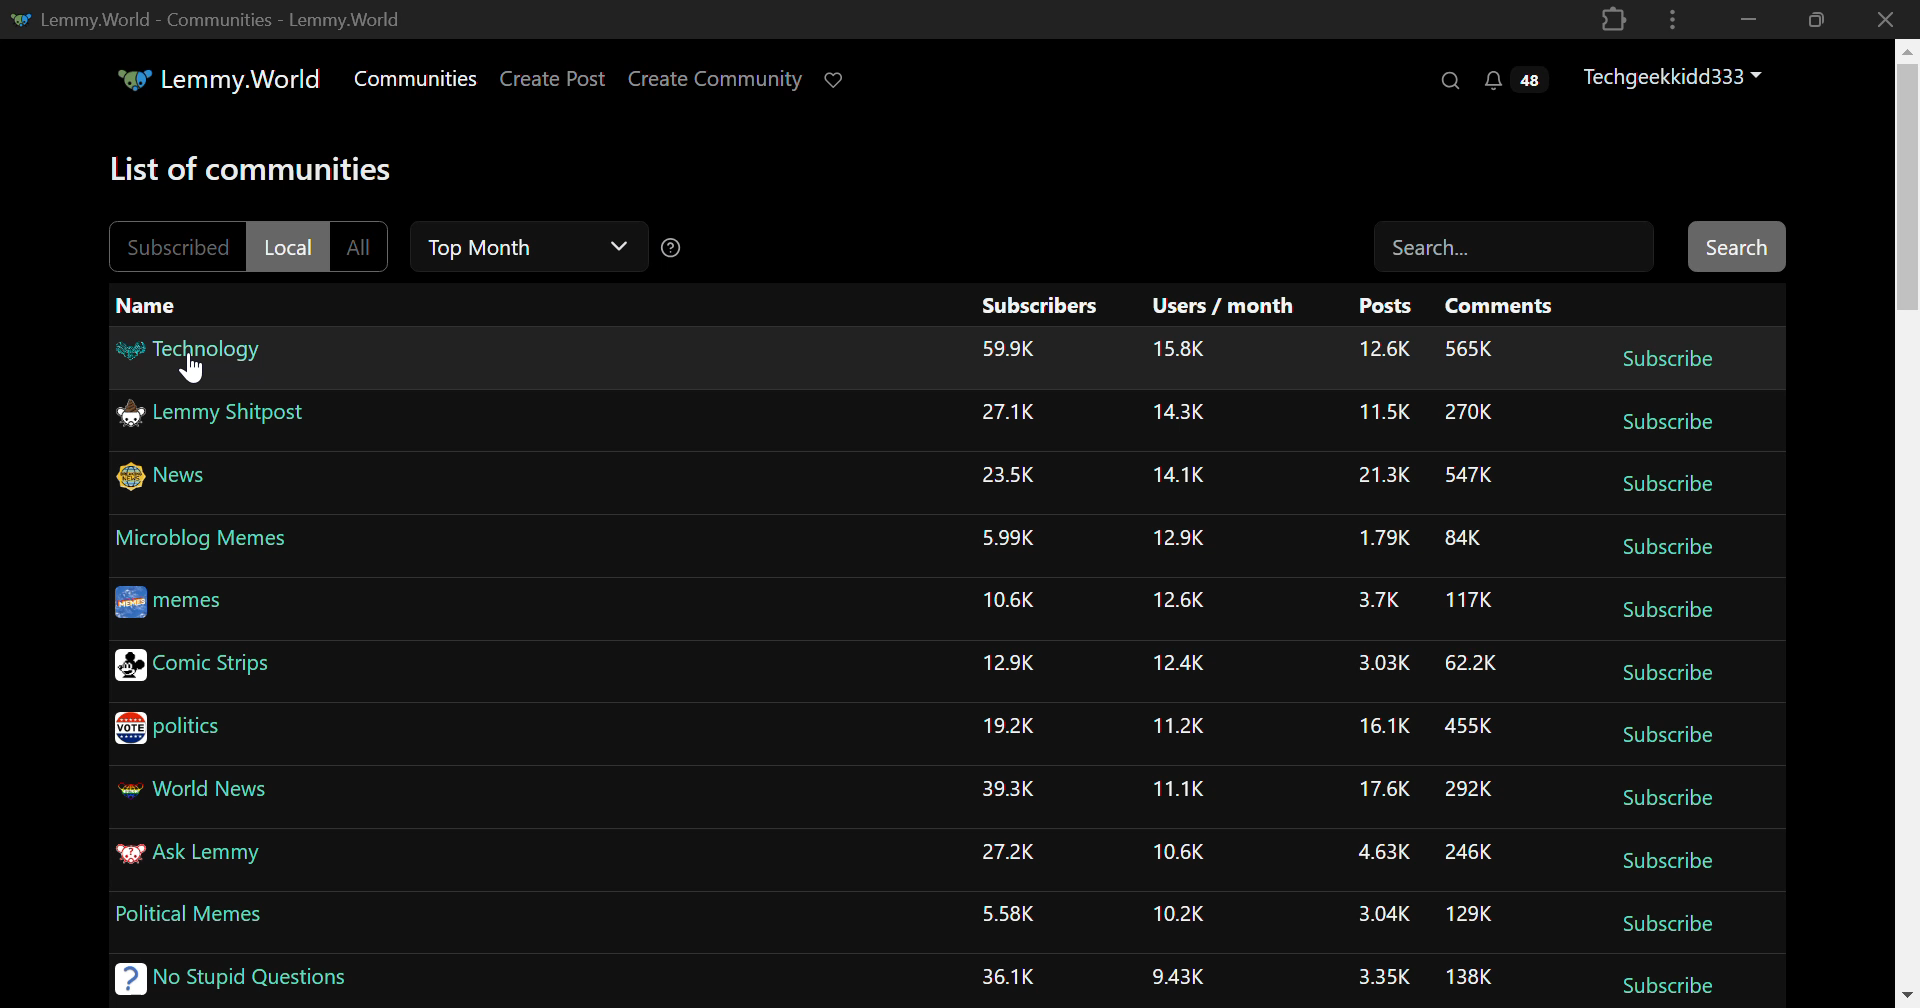 The height and width of the screenshot is (1008, 1920). What do you see at coordinates (1664, 614) in the screenshot?
I see `Subscribe` at bounding box center [1664, 614].